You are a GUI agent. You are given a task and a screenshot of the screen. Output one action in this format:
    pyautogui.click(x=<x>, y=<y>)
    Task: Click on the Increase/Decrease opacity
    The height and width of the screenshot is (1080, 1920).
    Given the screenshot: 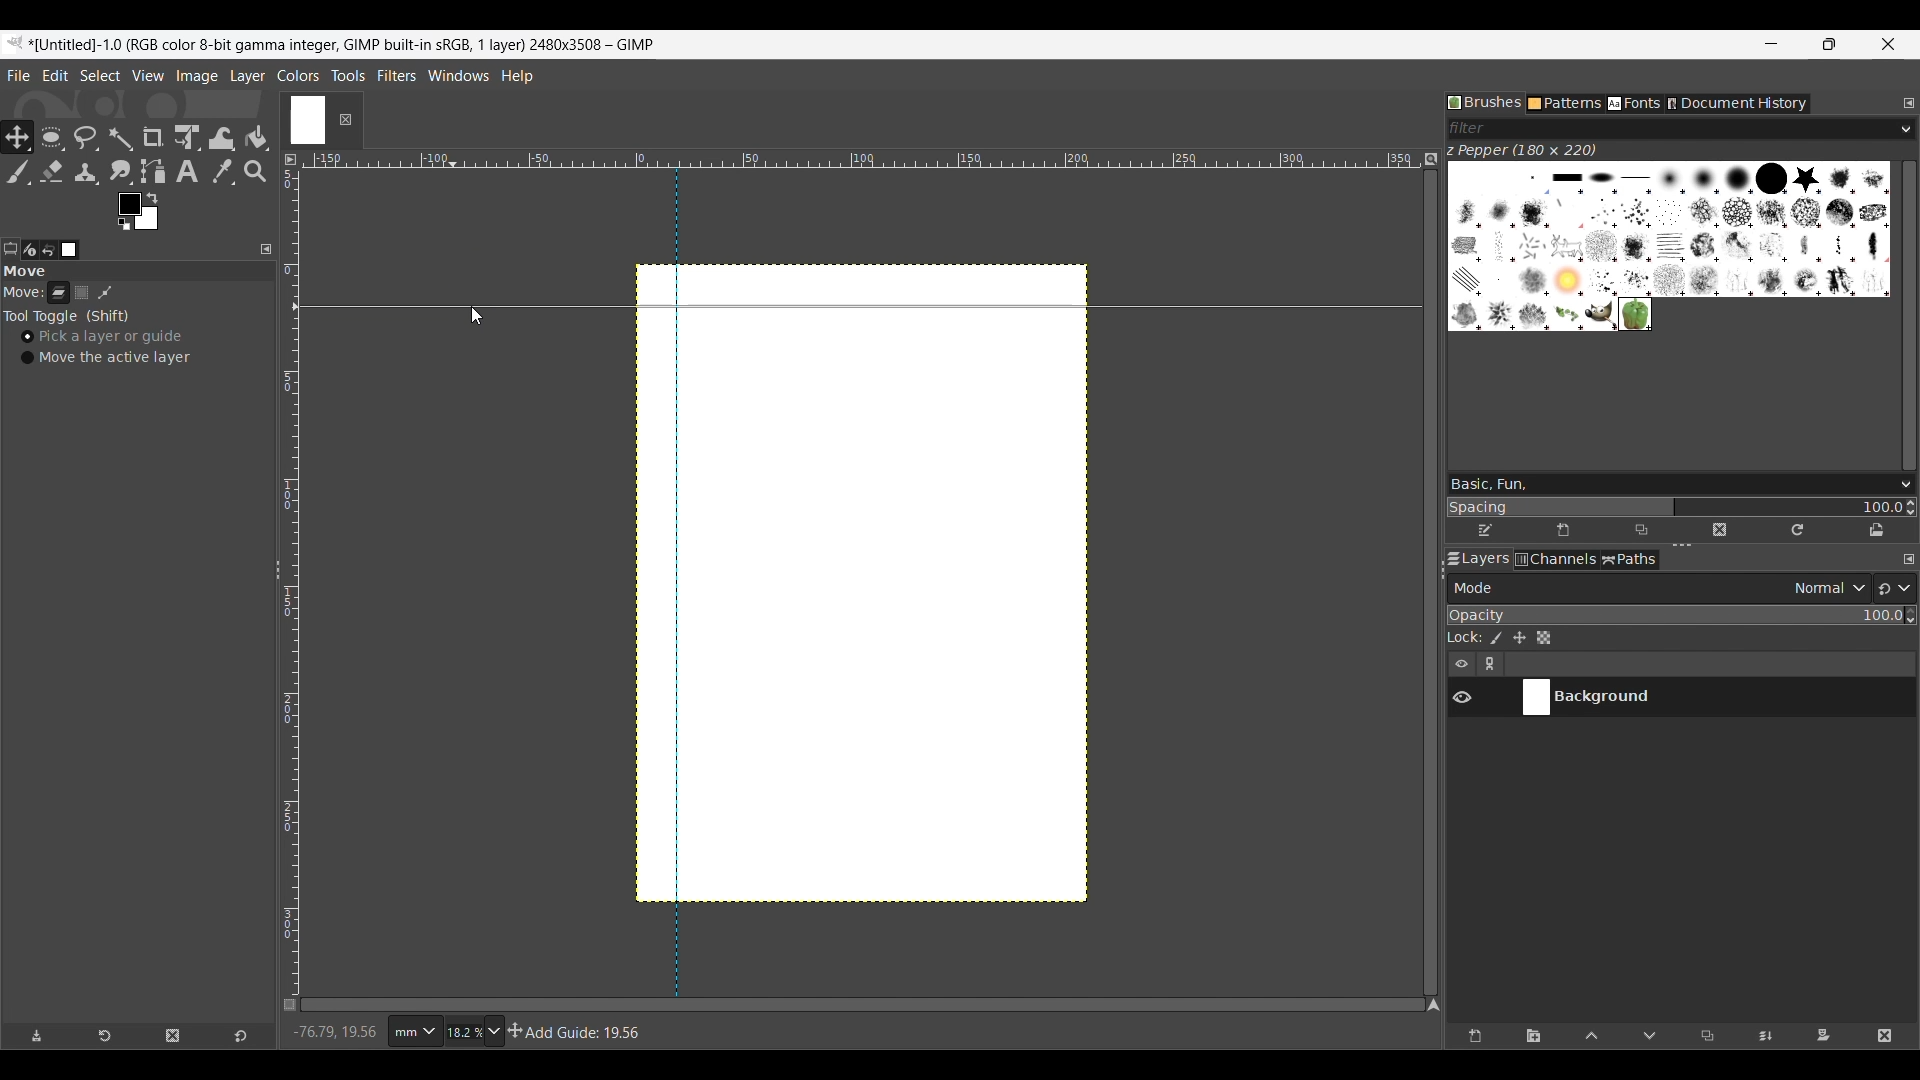 What is the action you would take?
    pyautogui.click(x=1910, y=616)
    